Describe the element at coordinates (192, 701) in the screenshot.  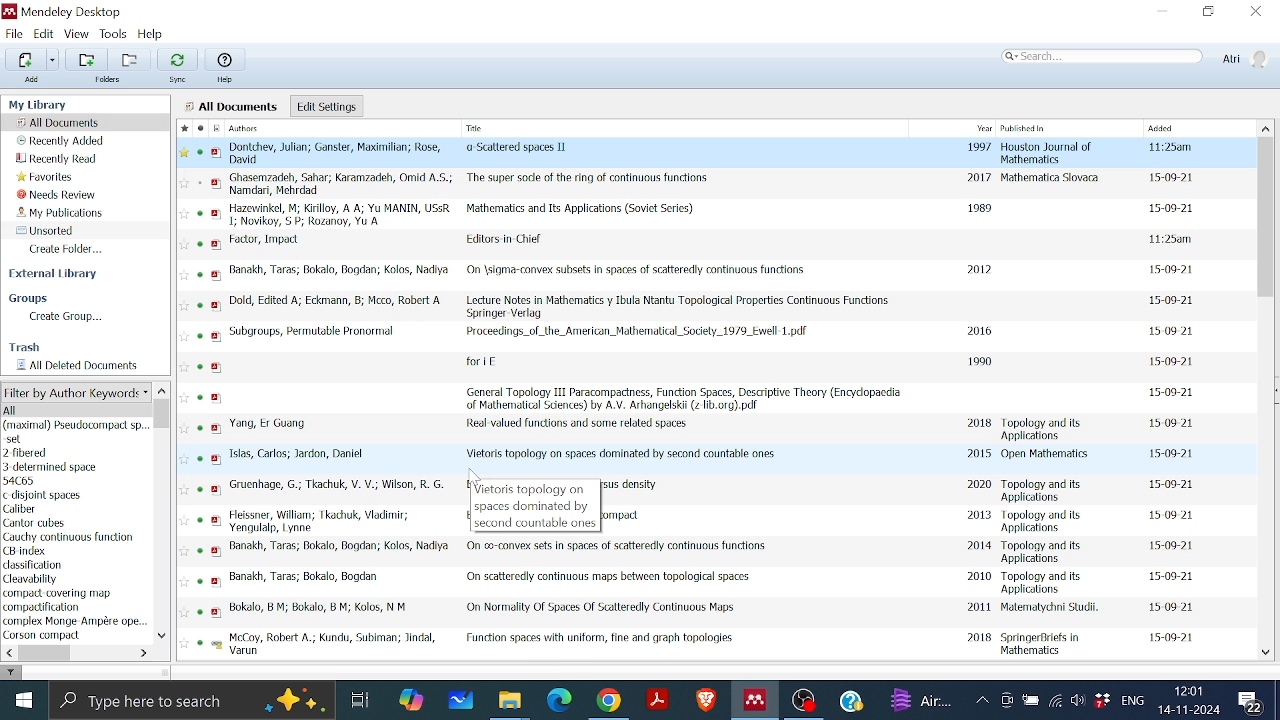
I see `Type here to search` at that location.